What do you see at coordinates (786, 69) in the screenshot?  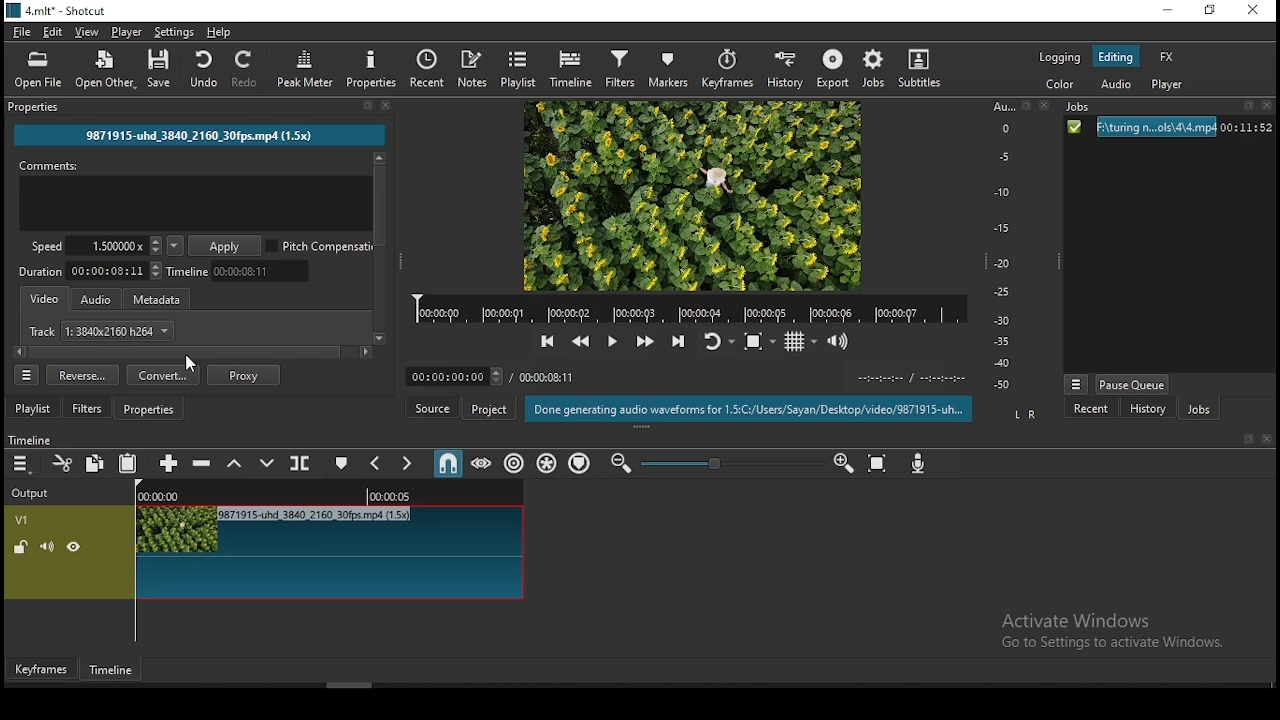 I see `history` at bounding box center [786, 69].